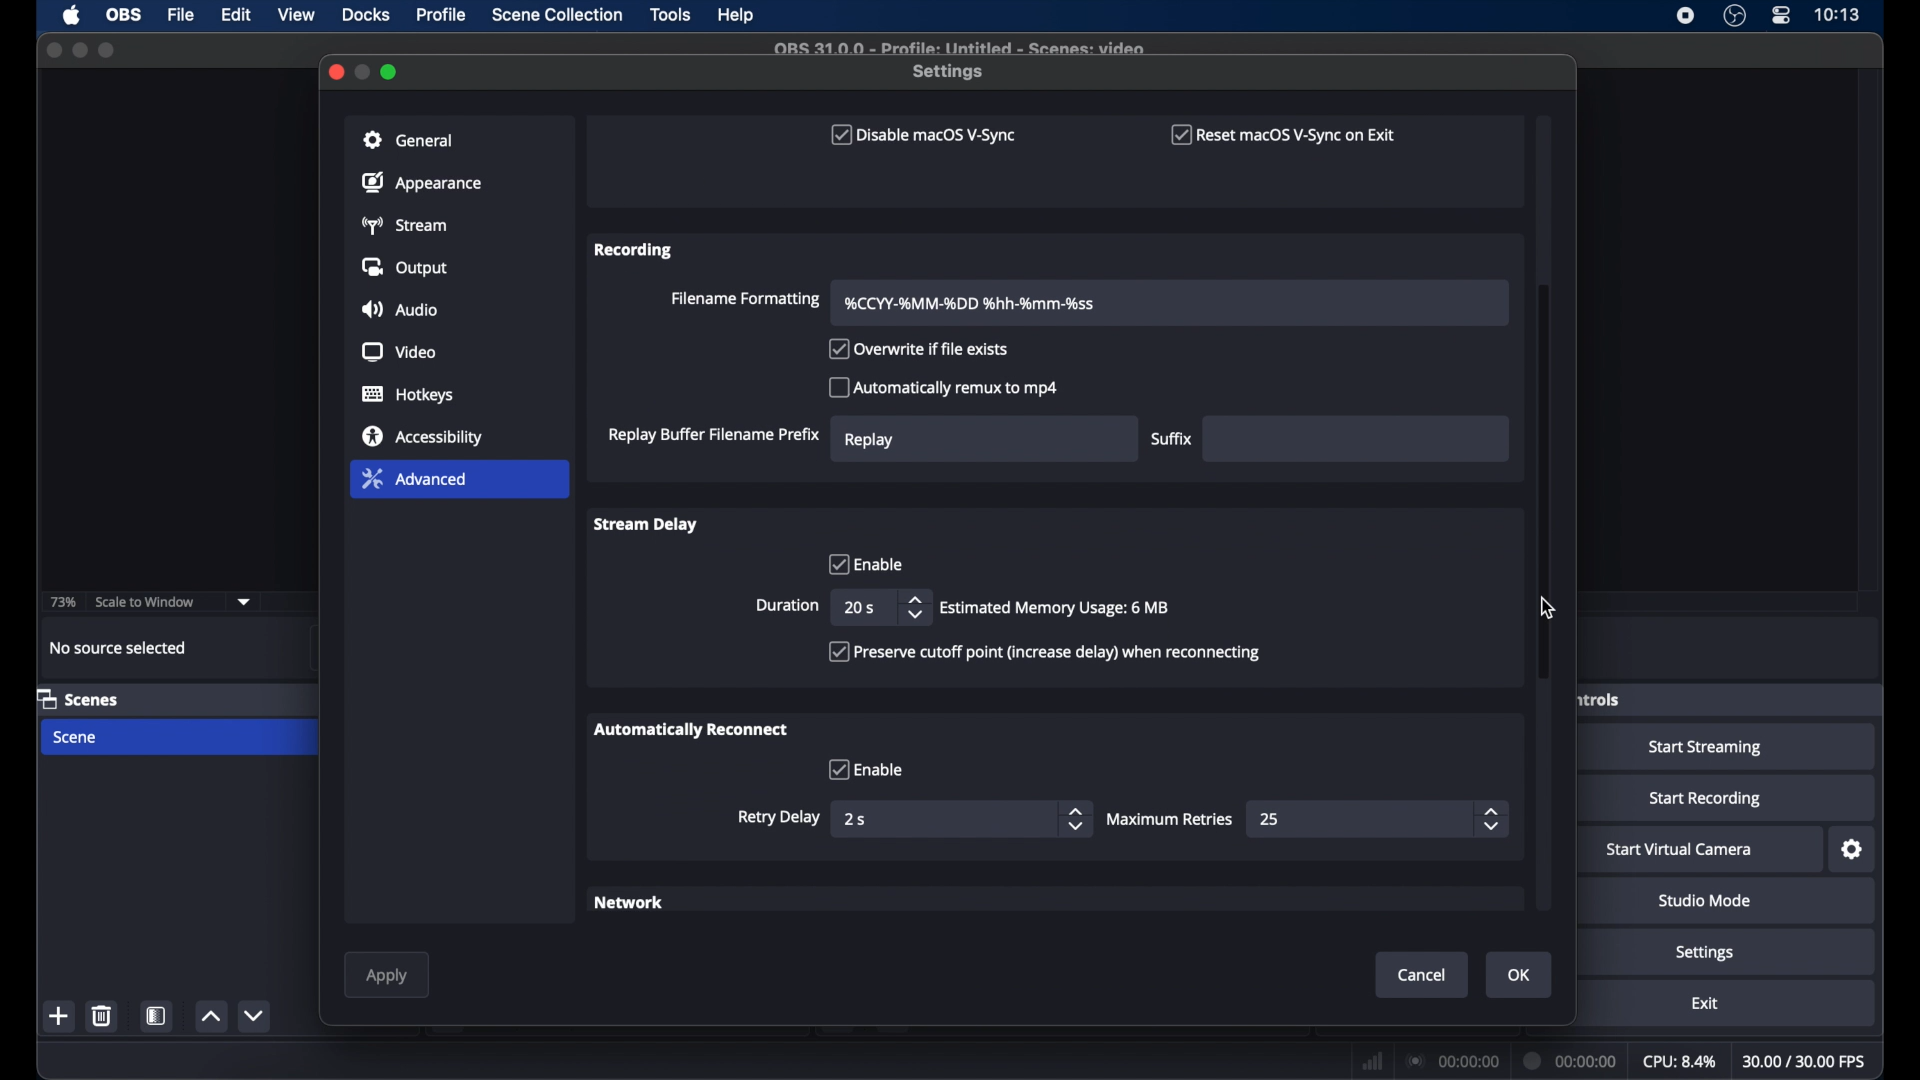 This screenshot has width=1920, height=1080. I want to click on network, so click(1372, 1059).